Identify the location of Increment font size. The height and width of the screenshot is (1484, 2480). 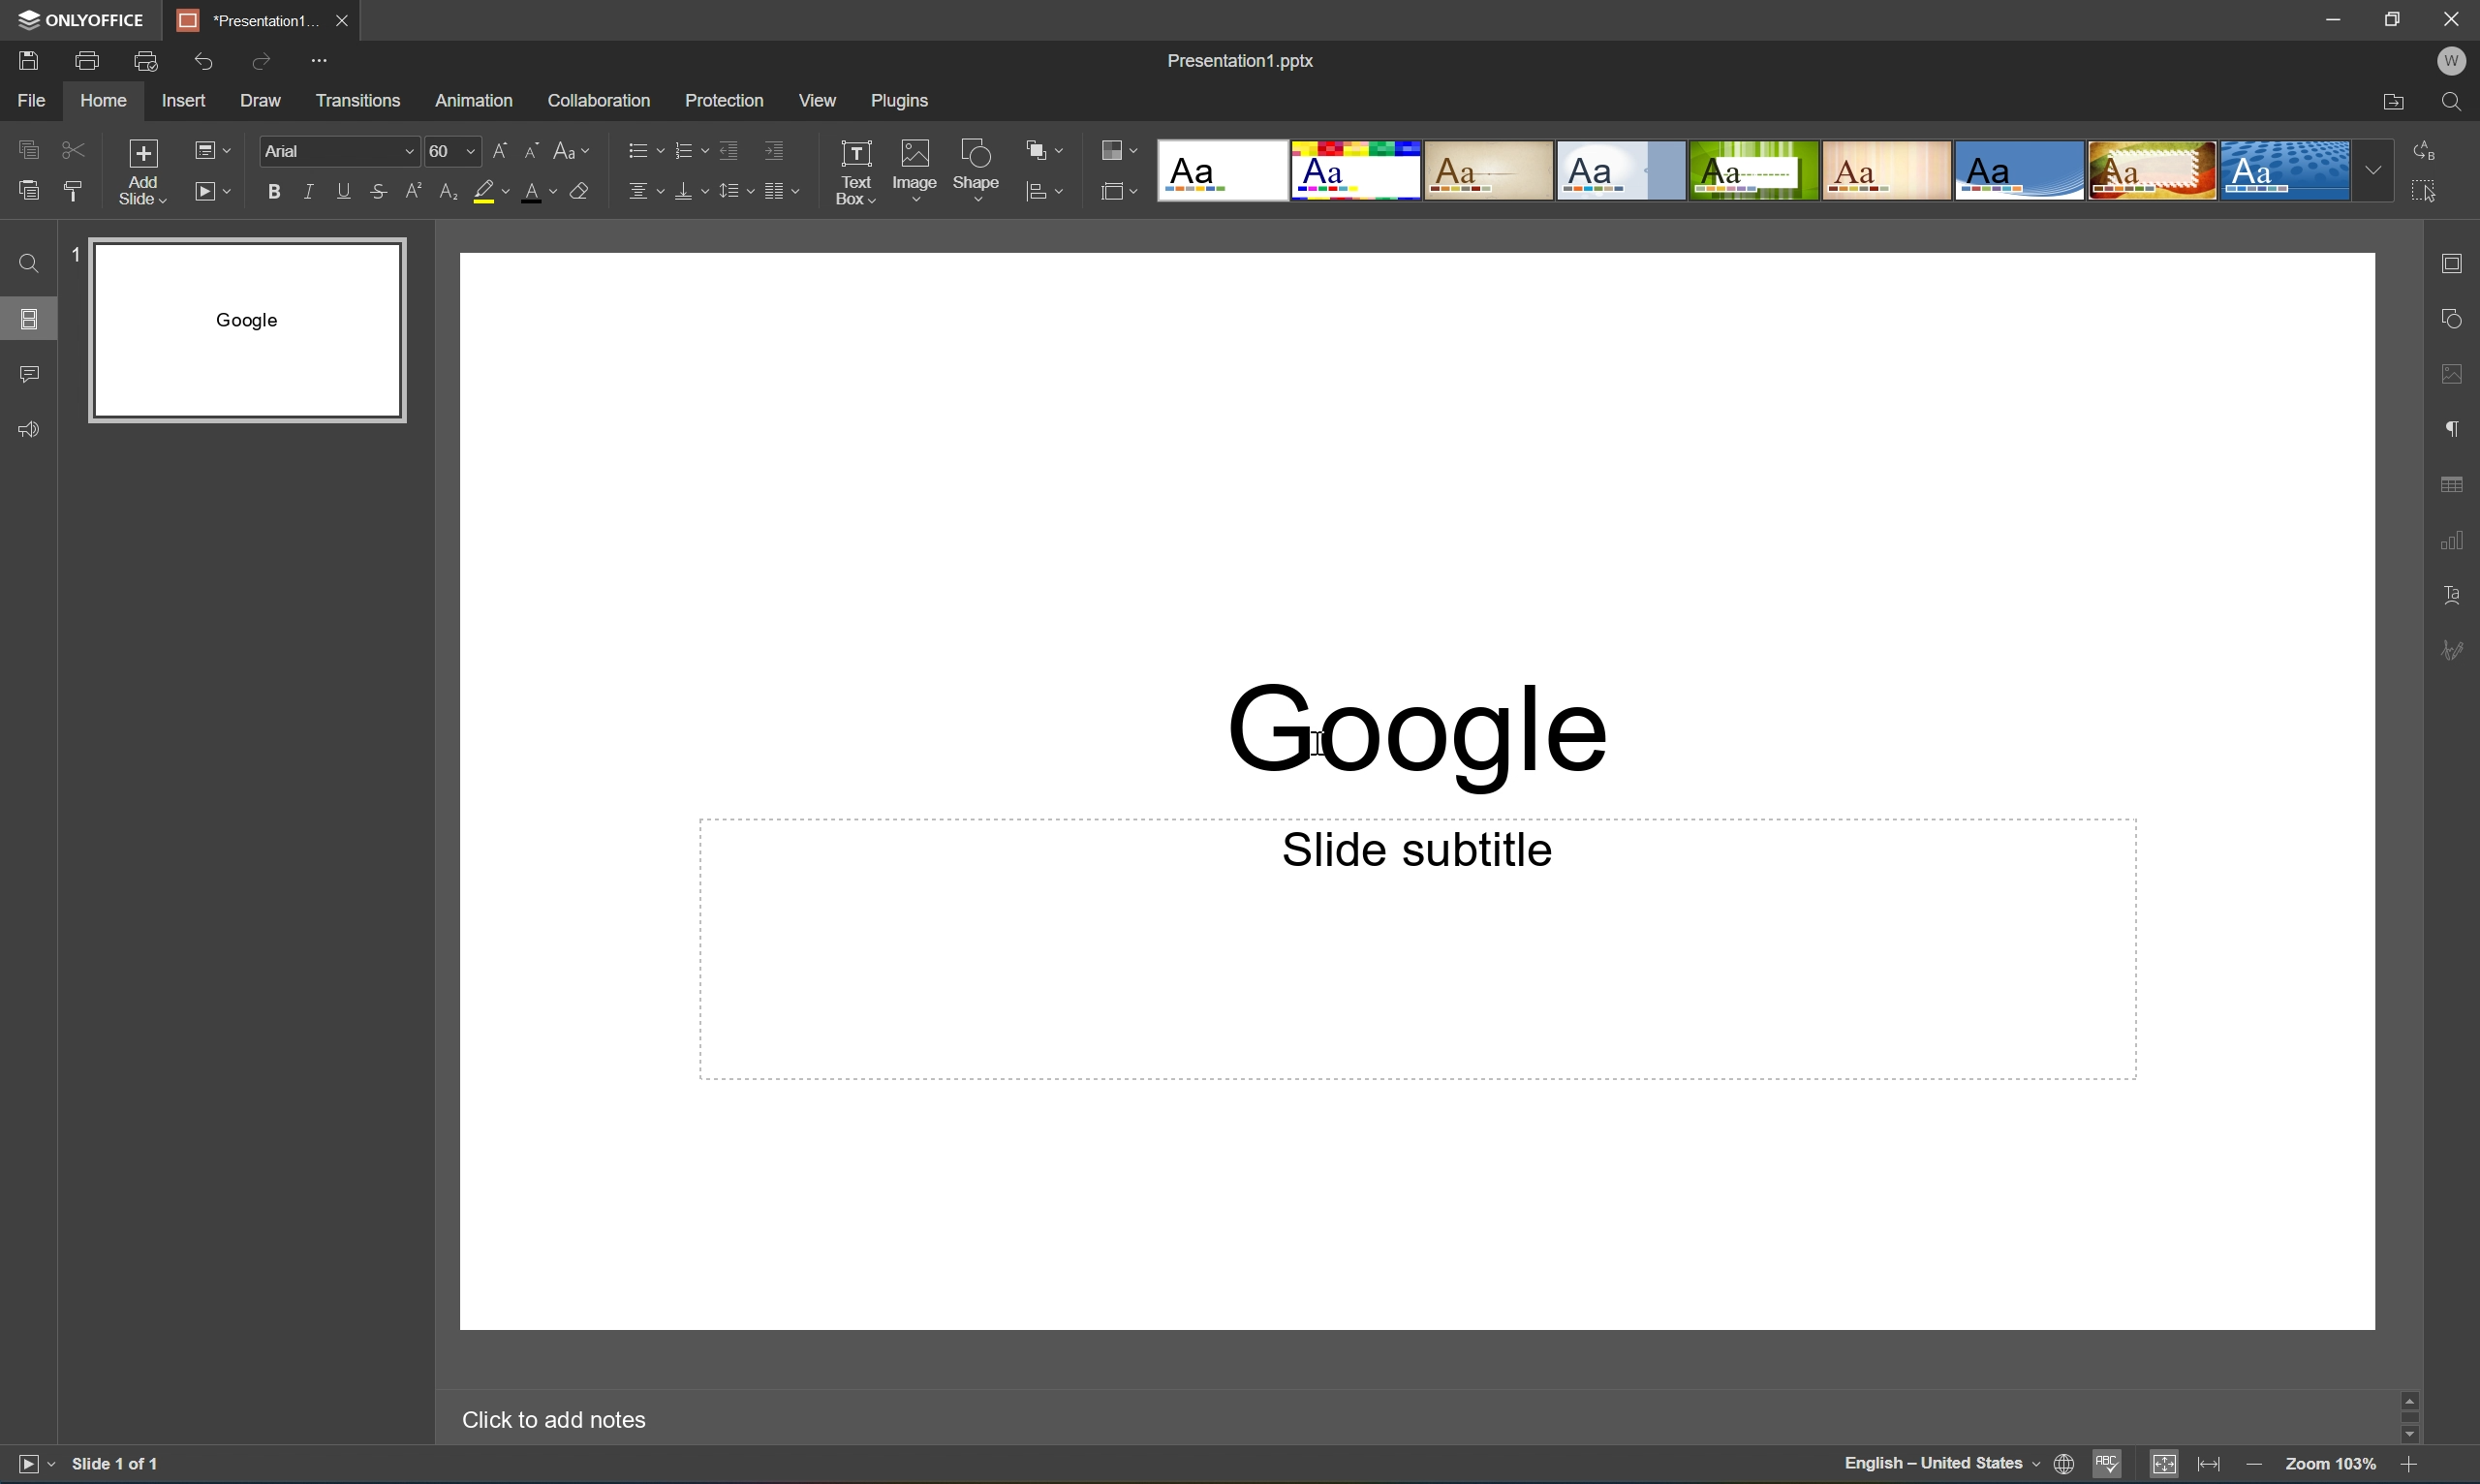
(503, 148).